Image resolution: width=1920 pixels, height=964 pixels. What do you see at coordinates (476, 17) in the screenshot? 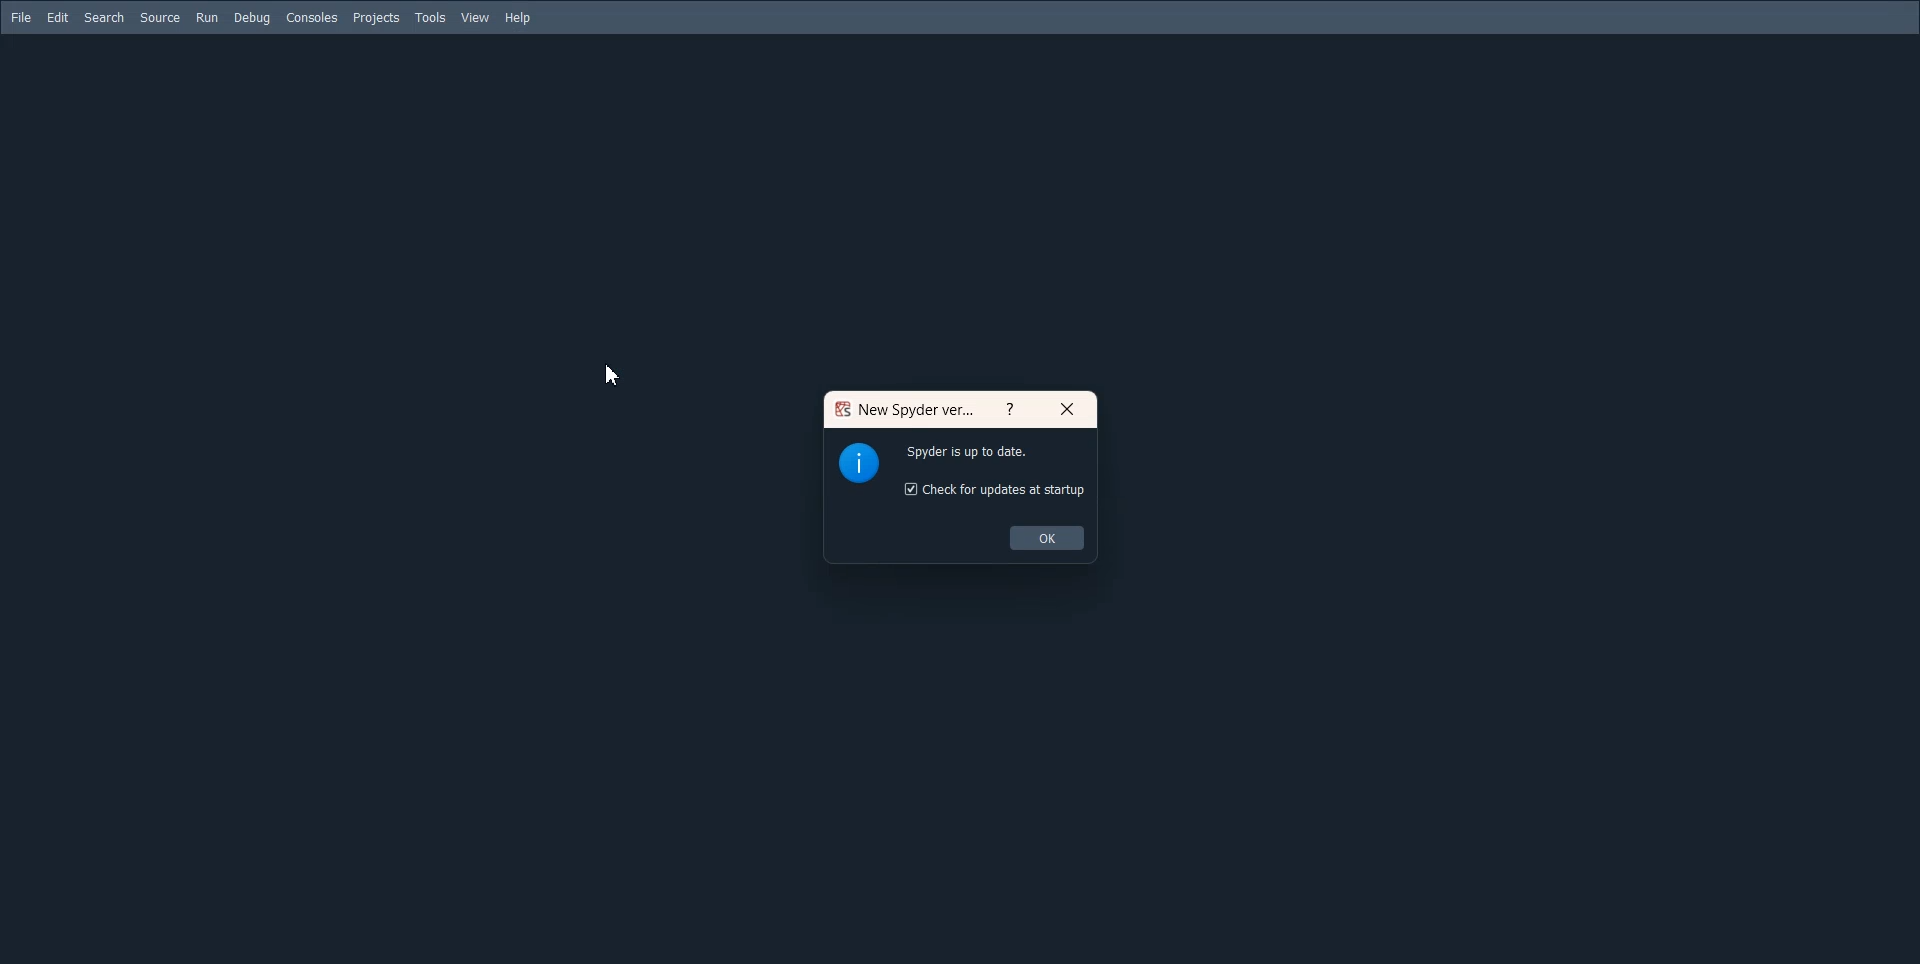
I see `View` at bounding box center [476, 17].